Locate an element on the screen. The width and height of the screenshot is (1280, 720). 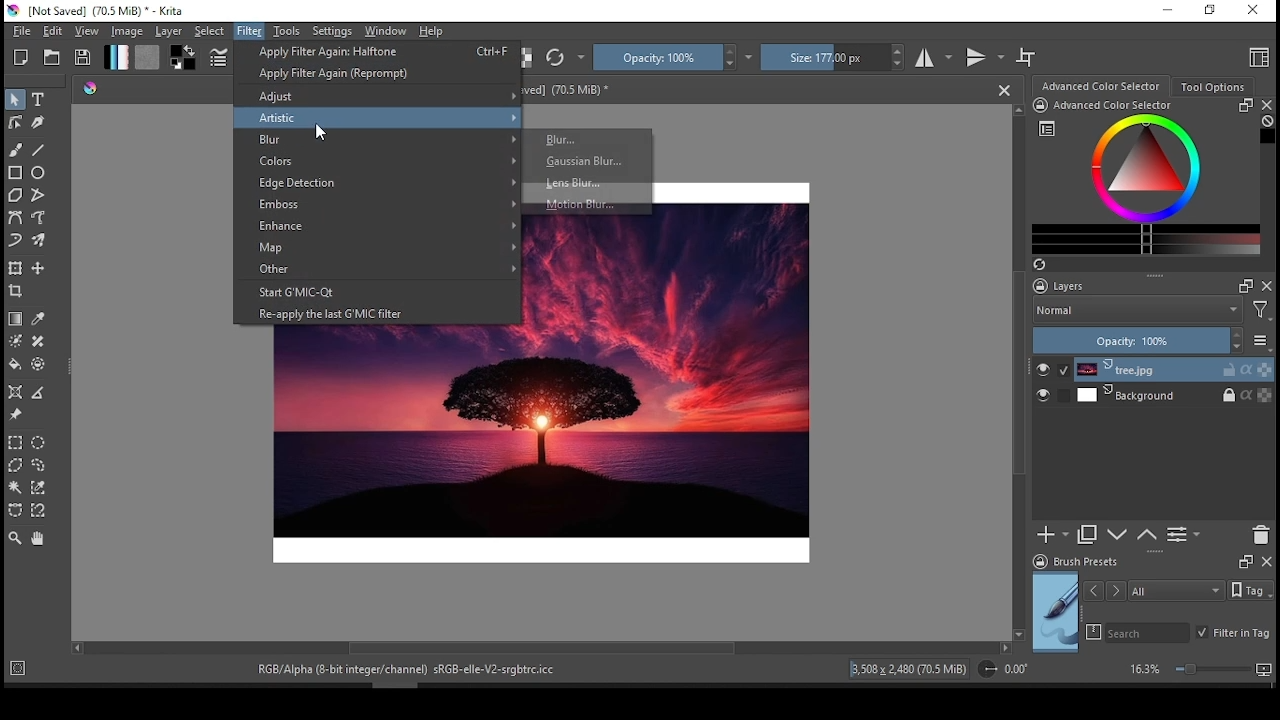
polygon tool is located at coordinates (16, 195).